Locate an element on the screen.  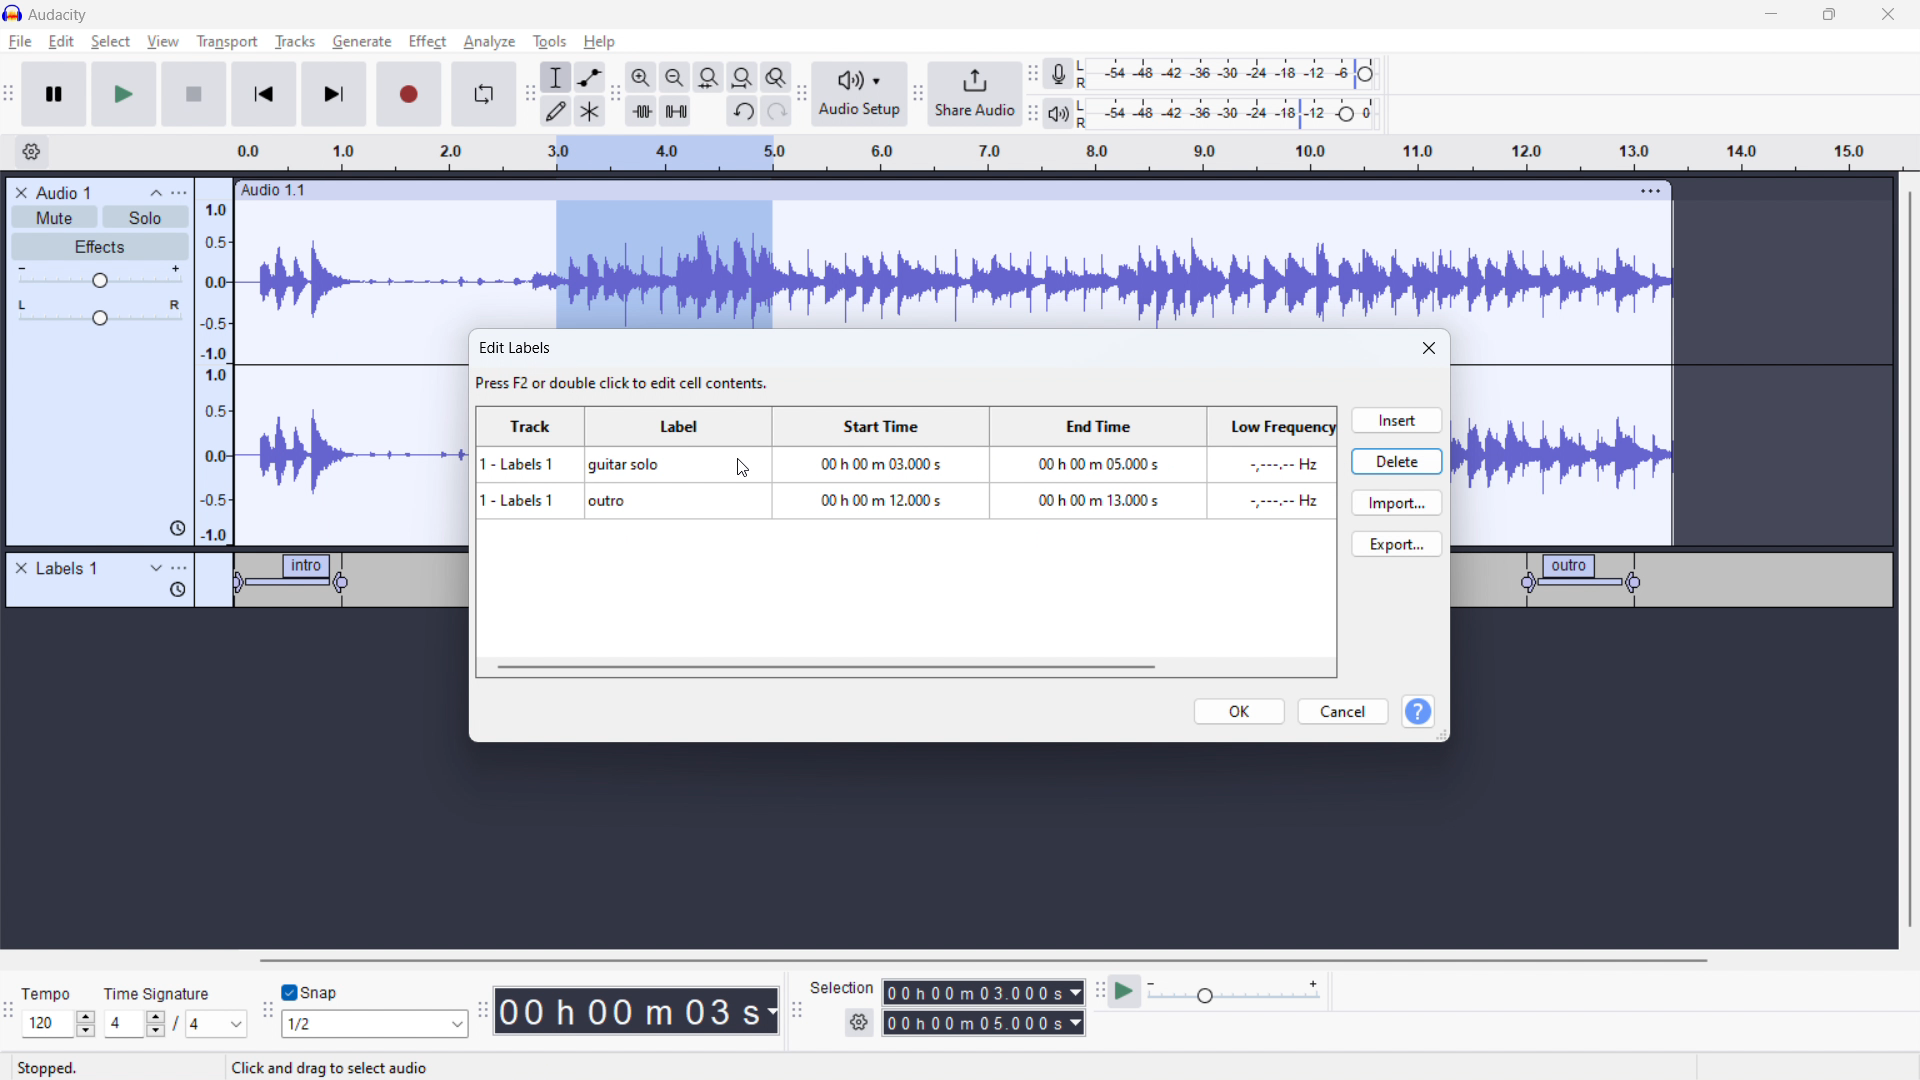
selection end time is located at coordinates (985, 1023).